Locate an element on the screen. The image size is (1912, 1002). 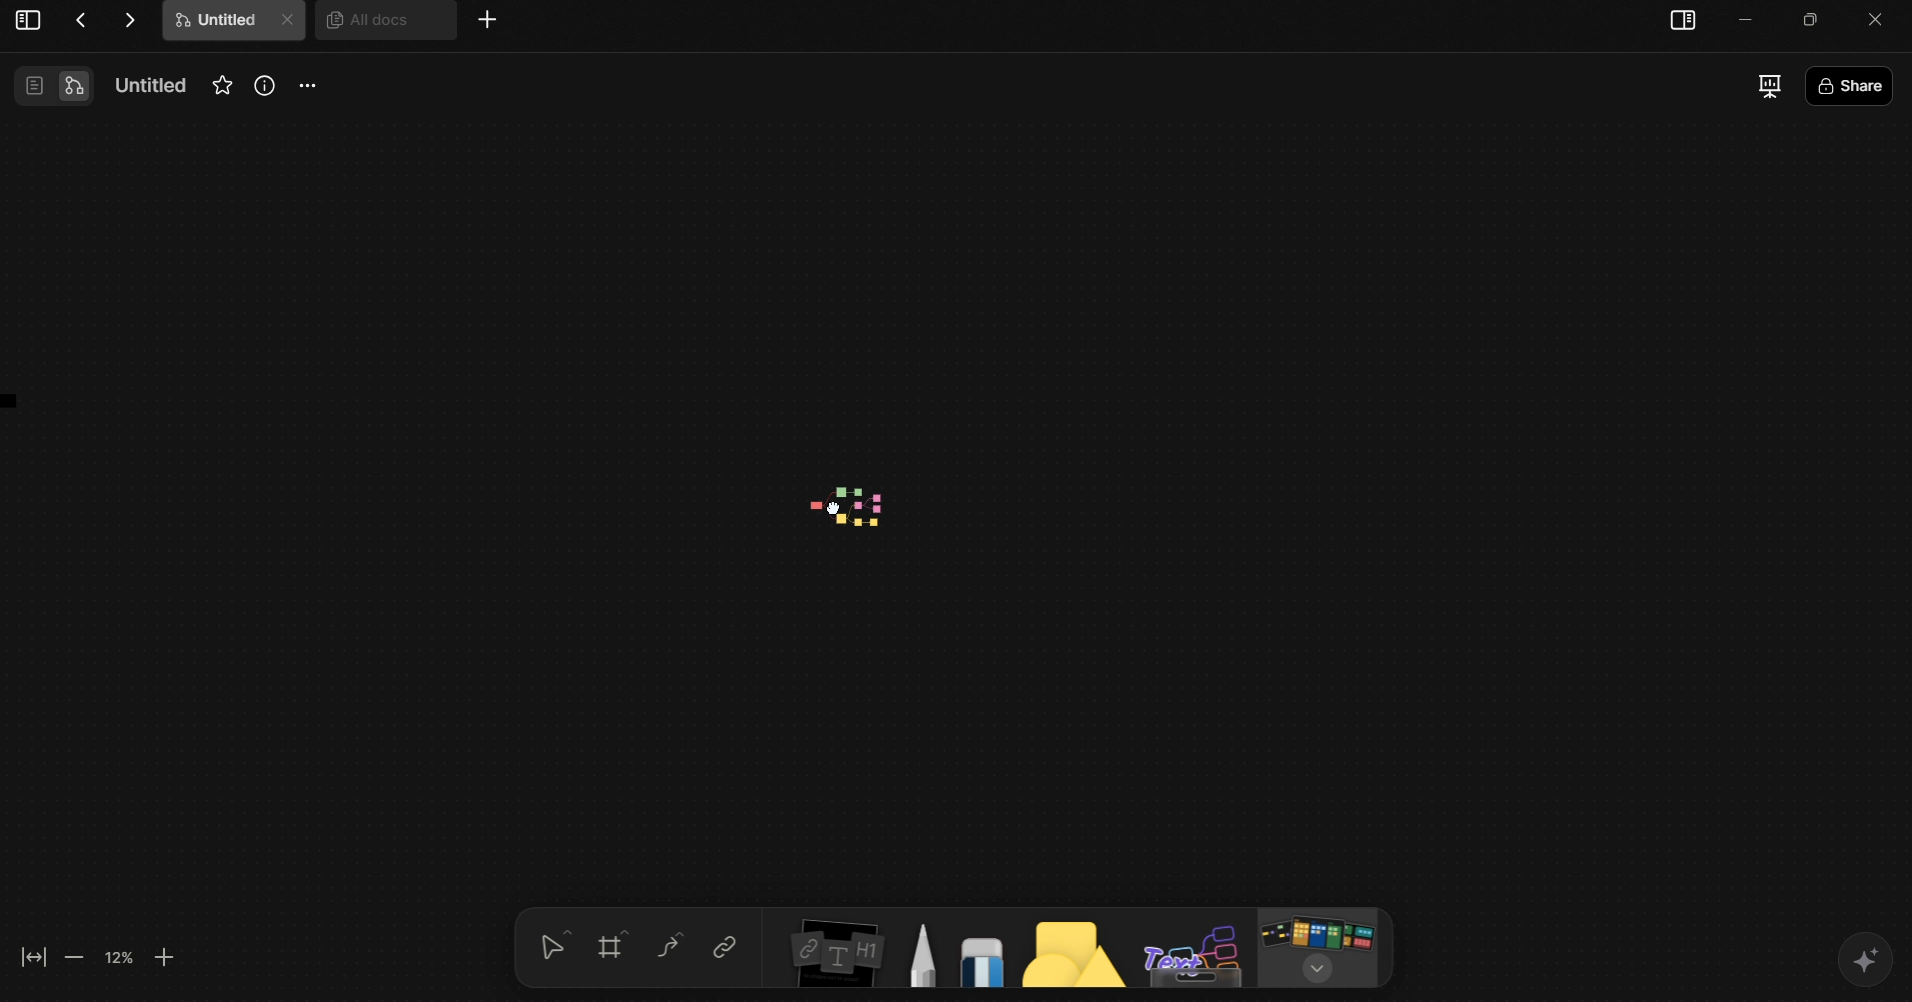
Pen Tool is located at coordinates (922, 953).